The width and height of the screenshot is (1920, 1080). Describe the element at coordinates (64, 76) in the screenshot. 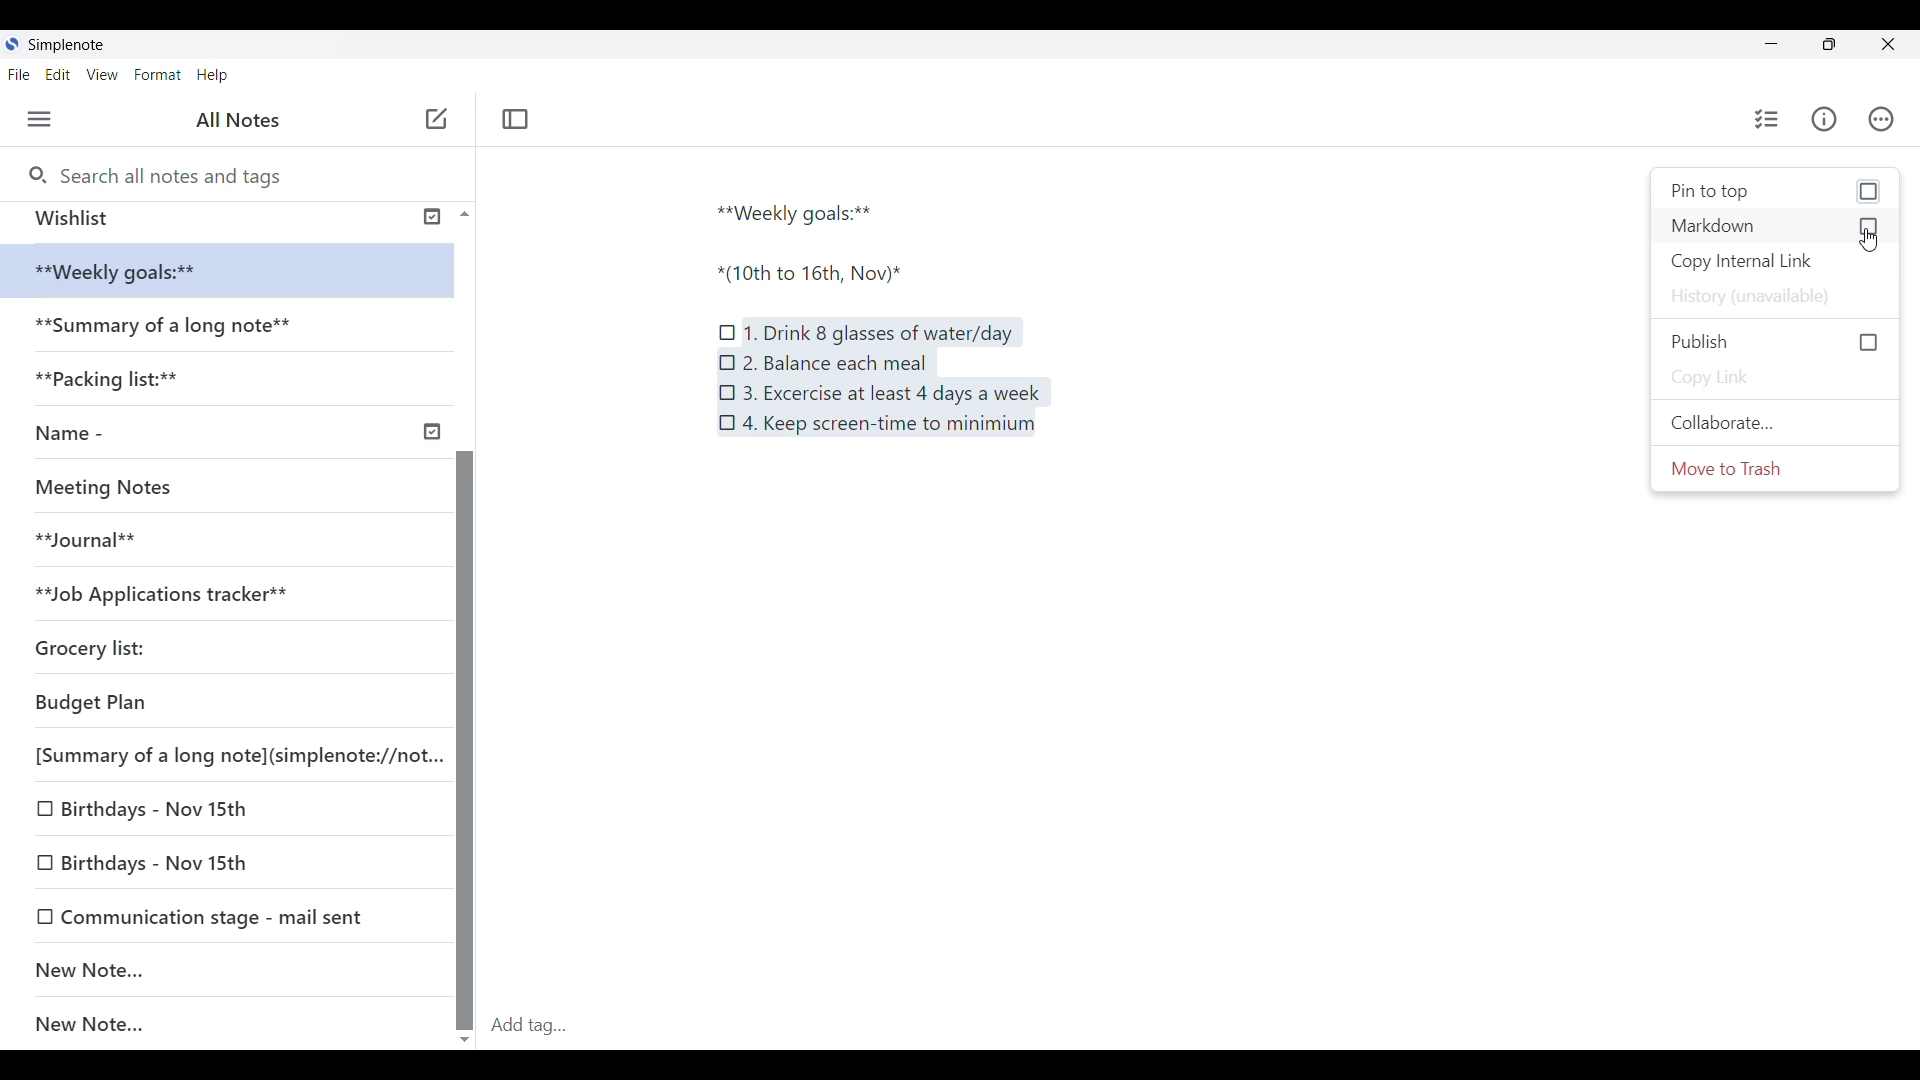

I see `Edit` at that location.